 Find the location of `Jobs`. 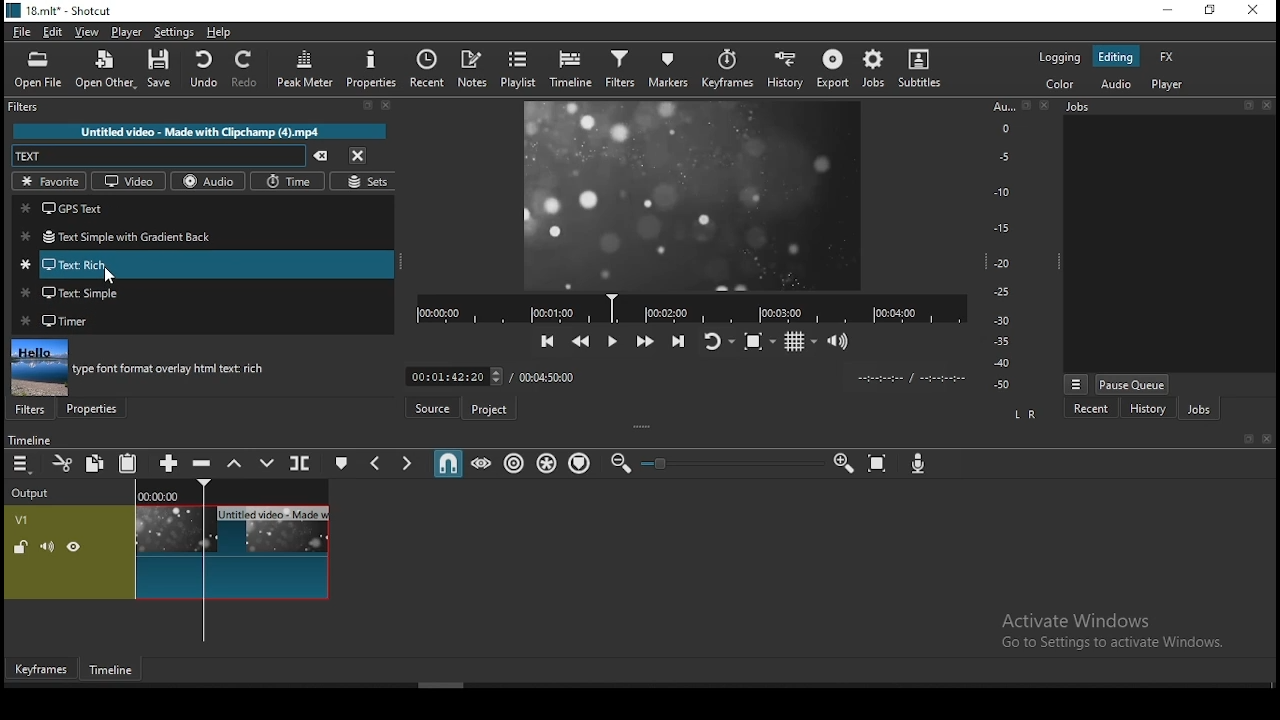

Jobs is located at coordinates (1078, 107).